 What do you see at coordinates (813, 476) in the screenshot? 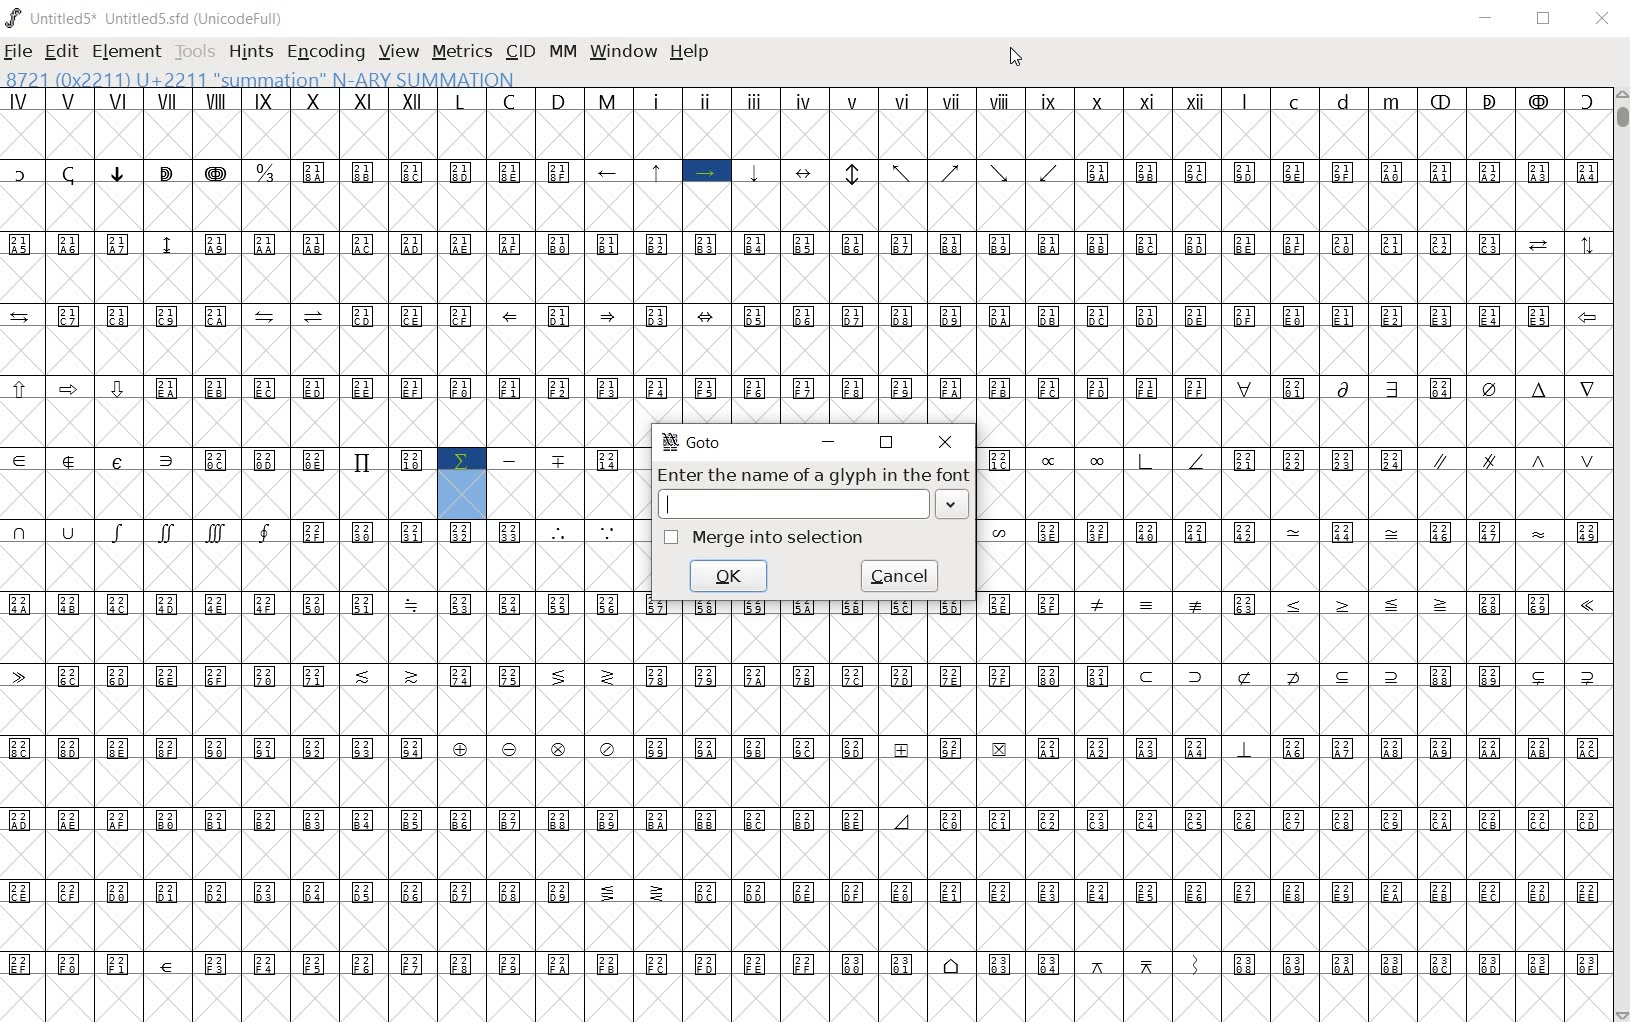
I see `Enter the name of a glyph in the font` at bounding box center [813, 476].